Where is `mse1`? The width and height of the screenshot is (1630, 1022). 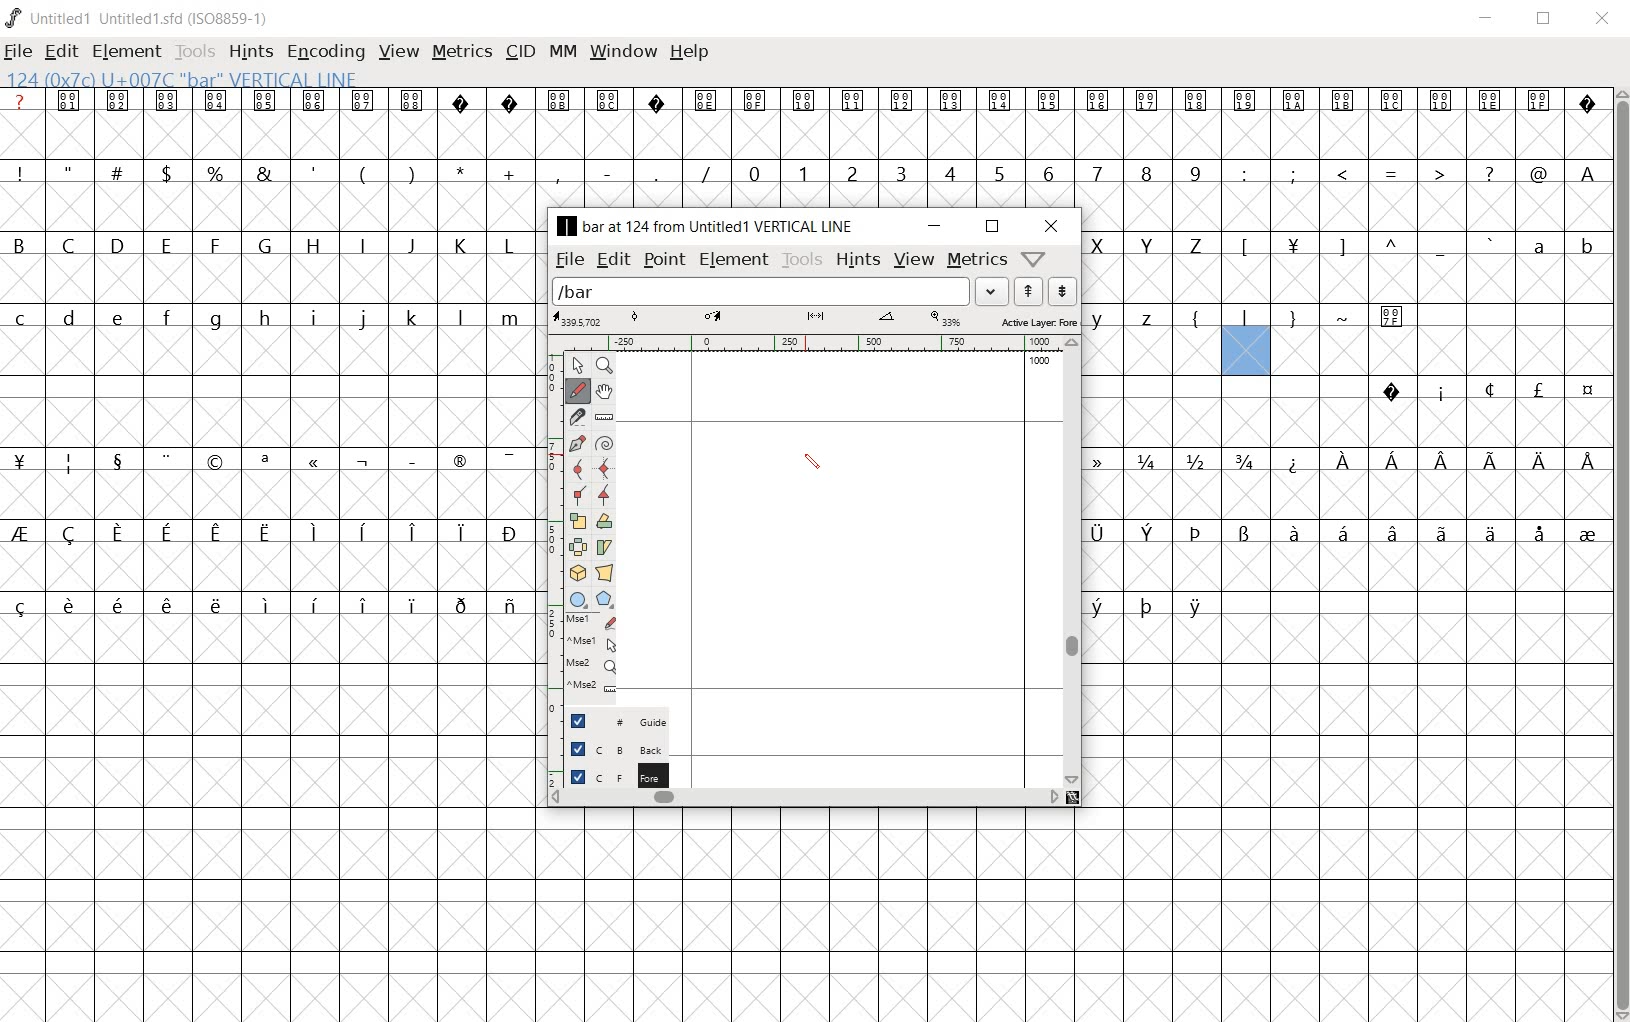 mse1 is located at coordinates (587, 619).